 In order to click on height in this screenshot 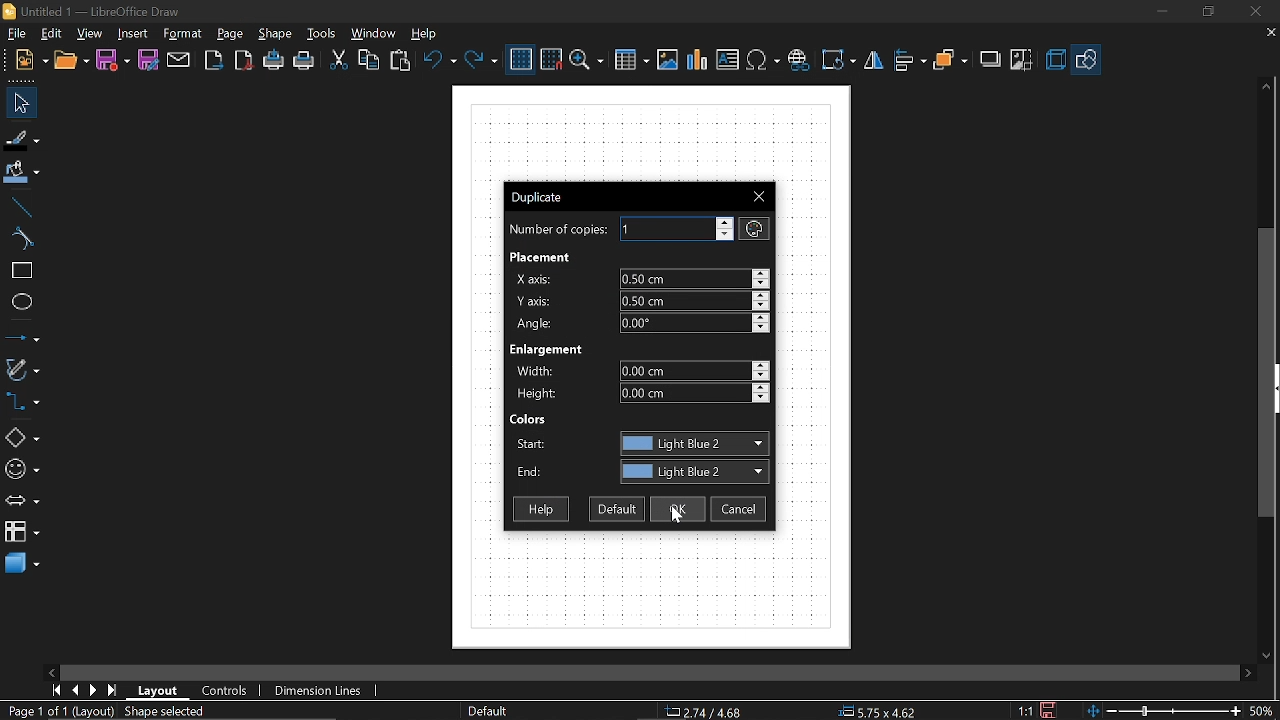, I will do `click(695, 394)`.